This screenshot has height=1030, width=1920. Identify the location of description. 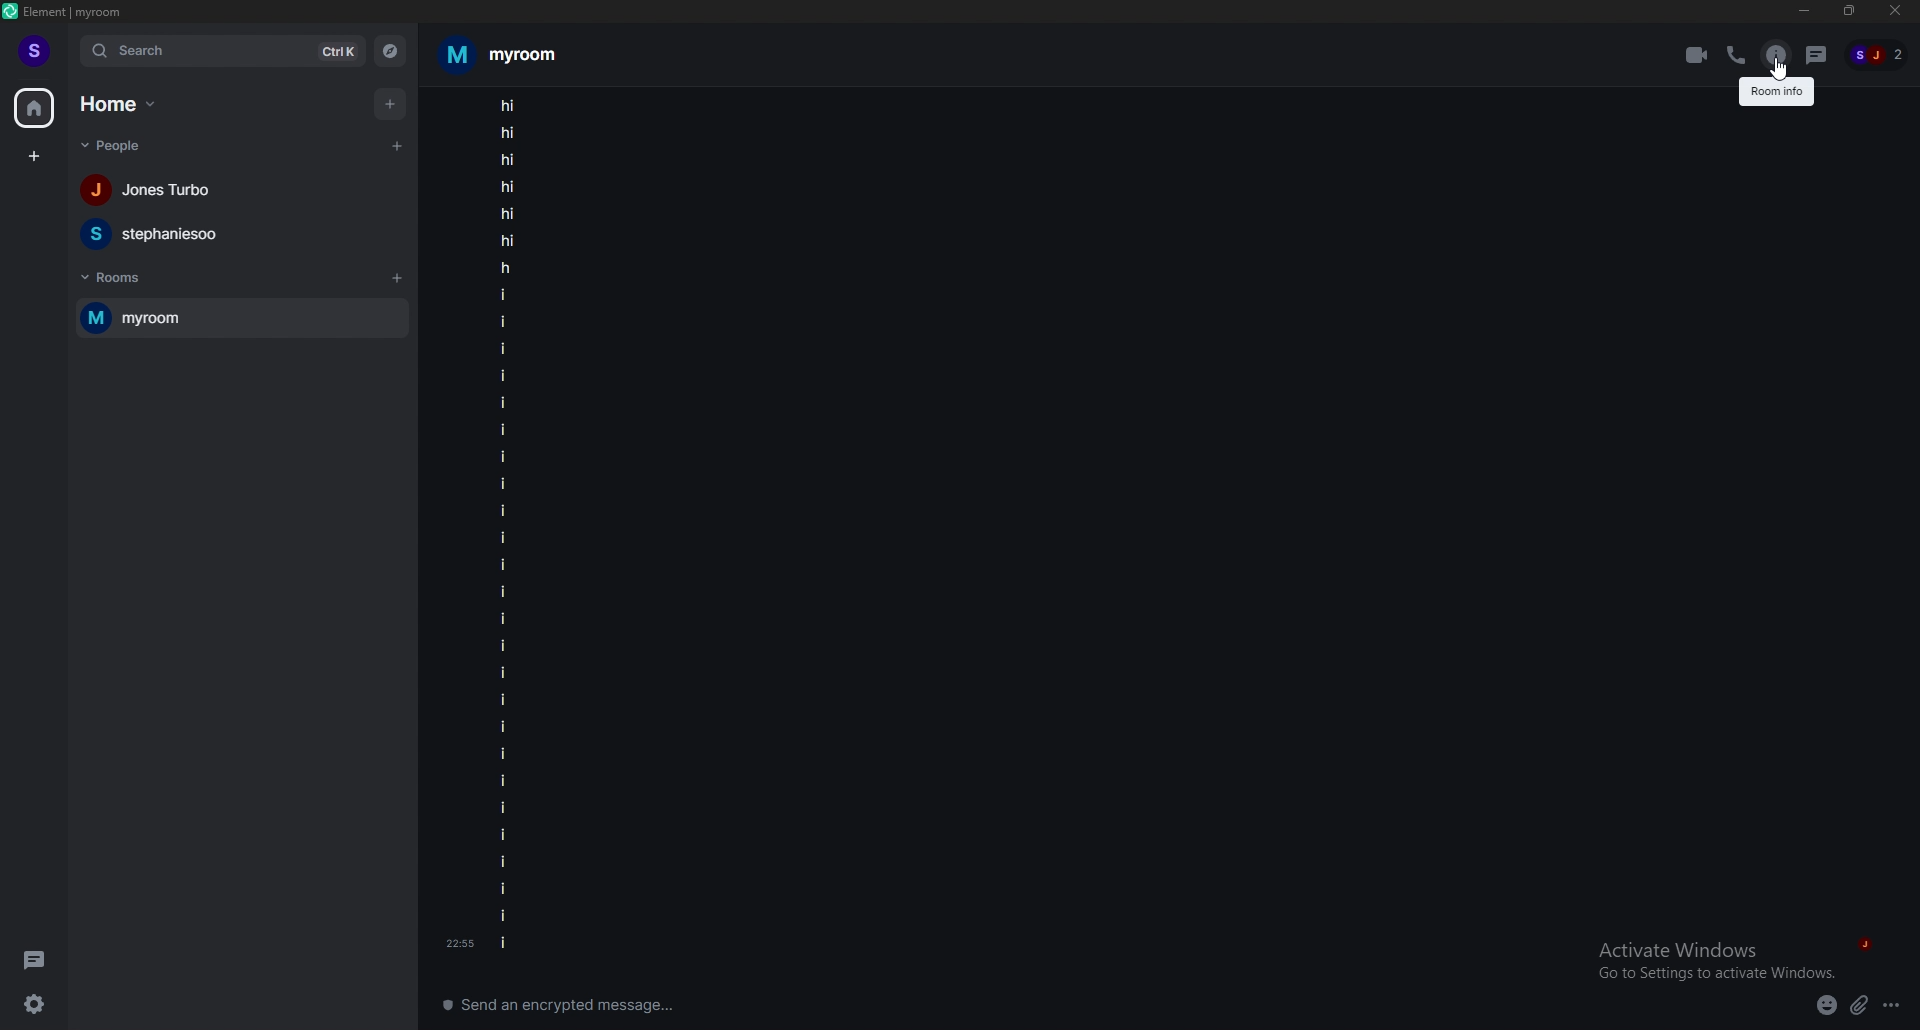
(1778, 91).